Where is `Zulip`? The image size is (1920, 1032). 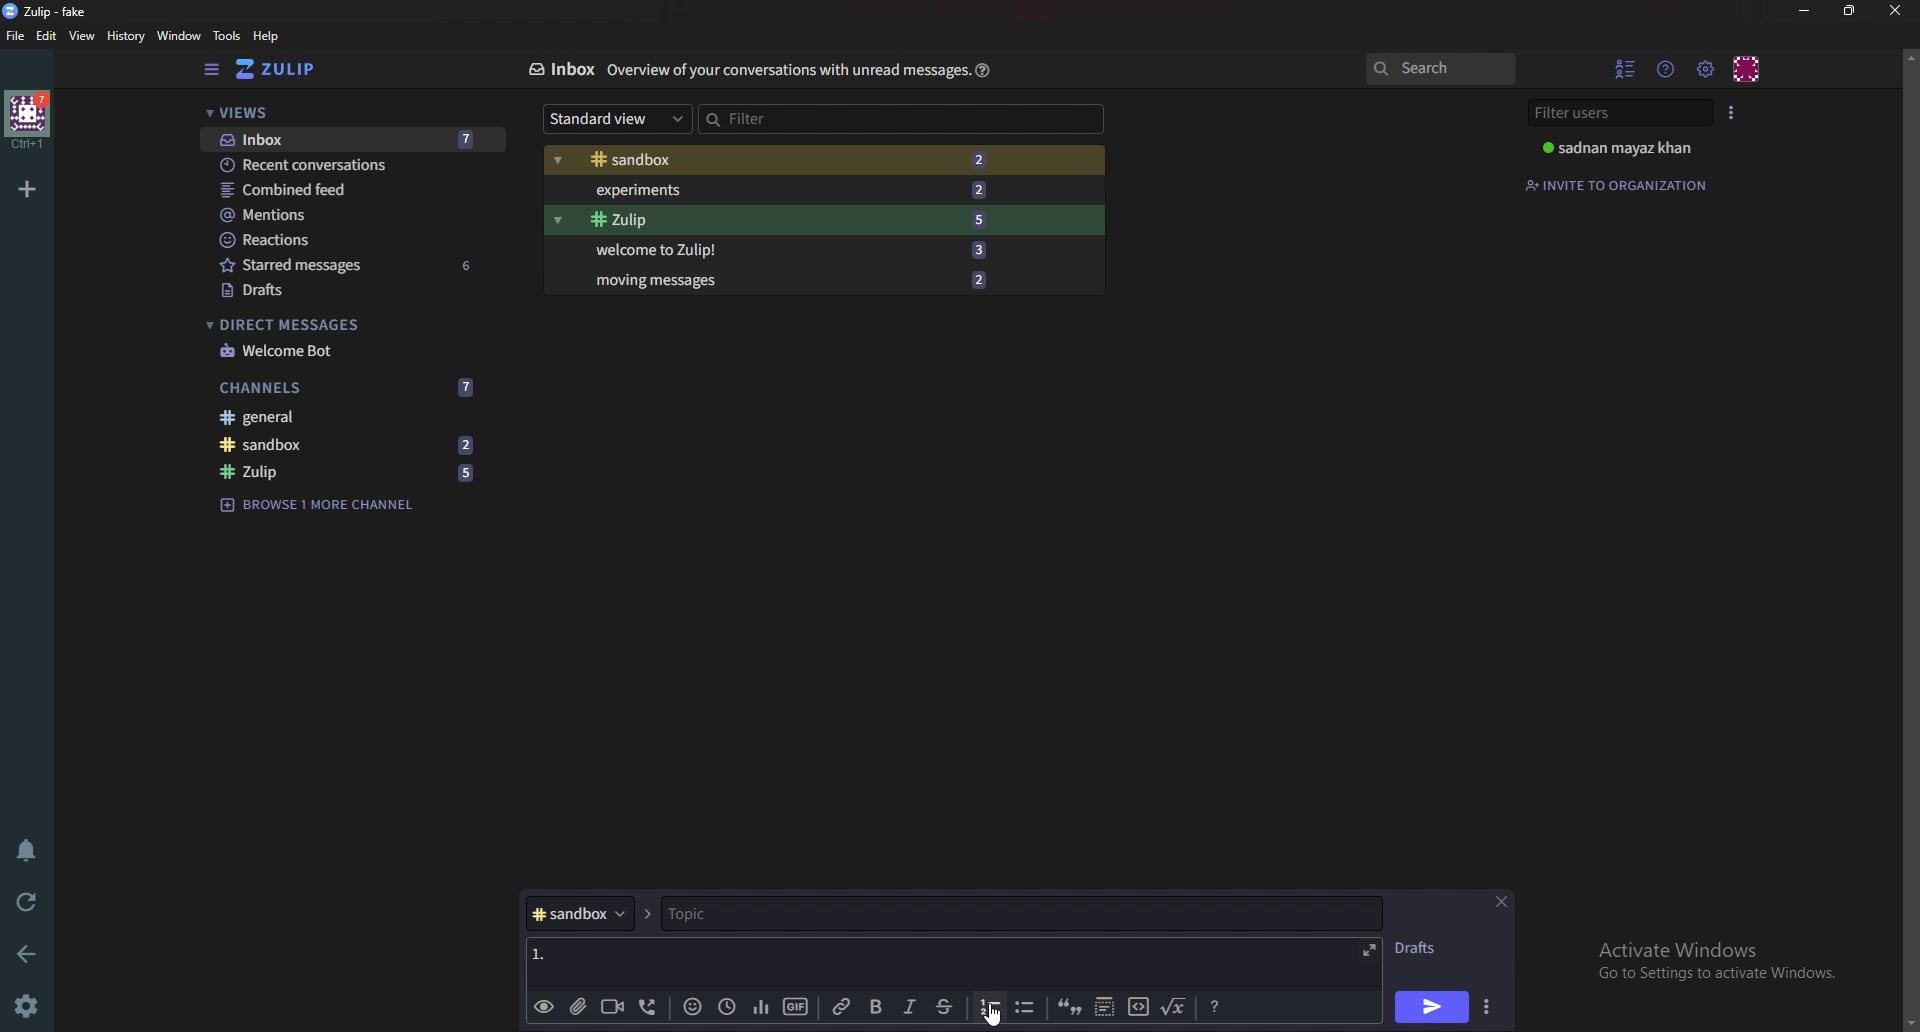 Zulip is located at coordinates (783, 220).